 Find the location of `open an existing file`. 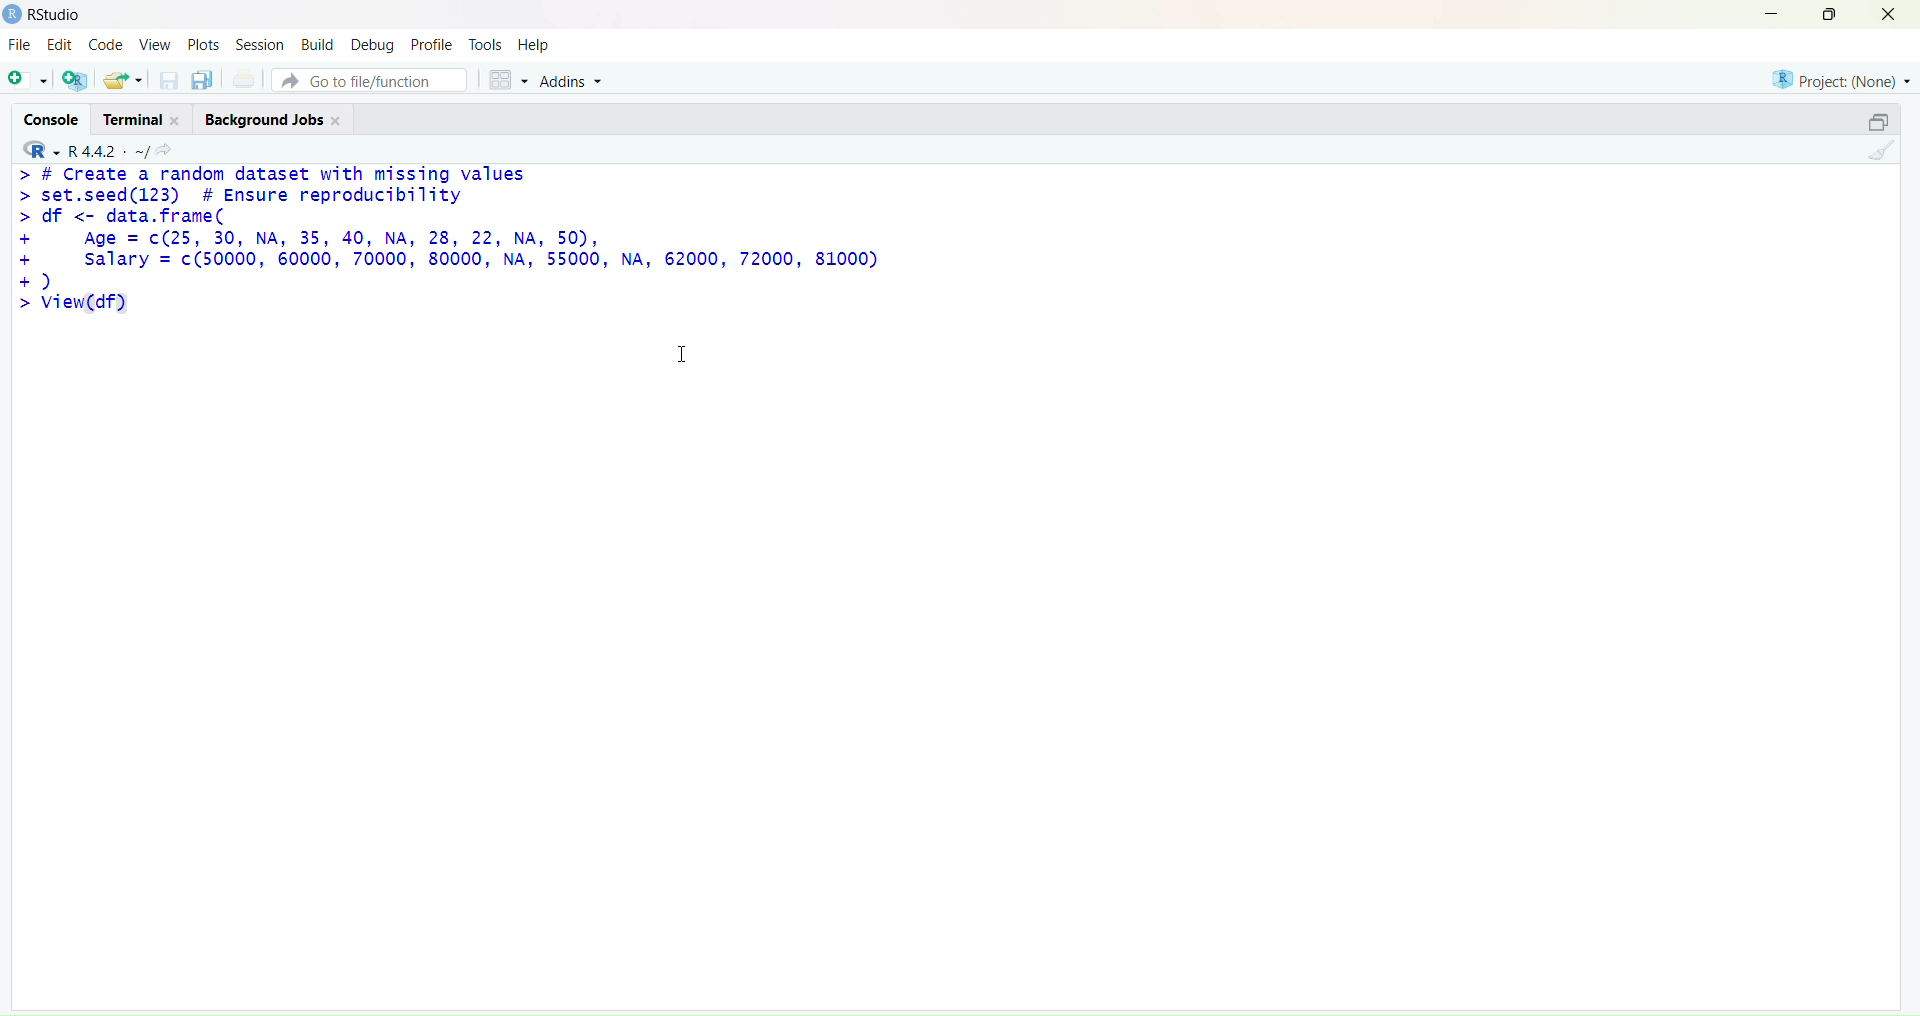

open an existing file is located at coordinates (122, 81).